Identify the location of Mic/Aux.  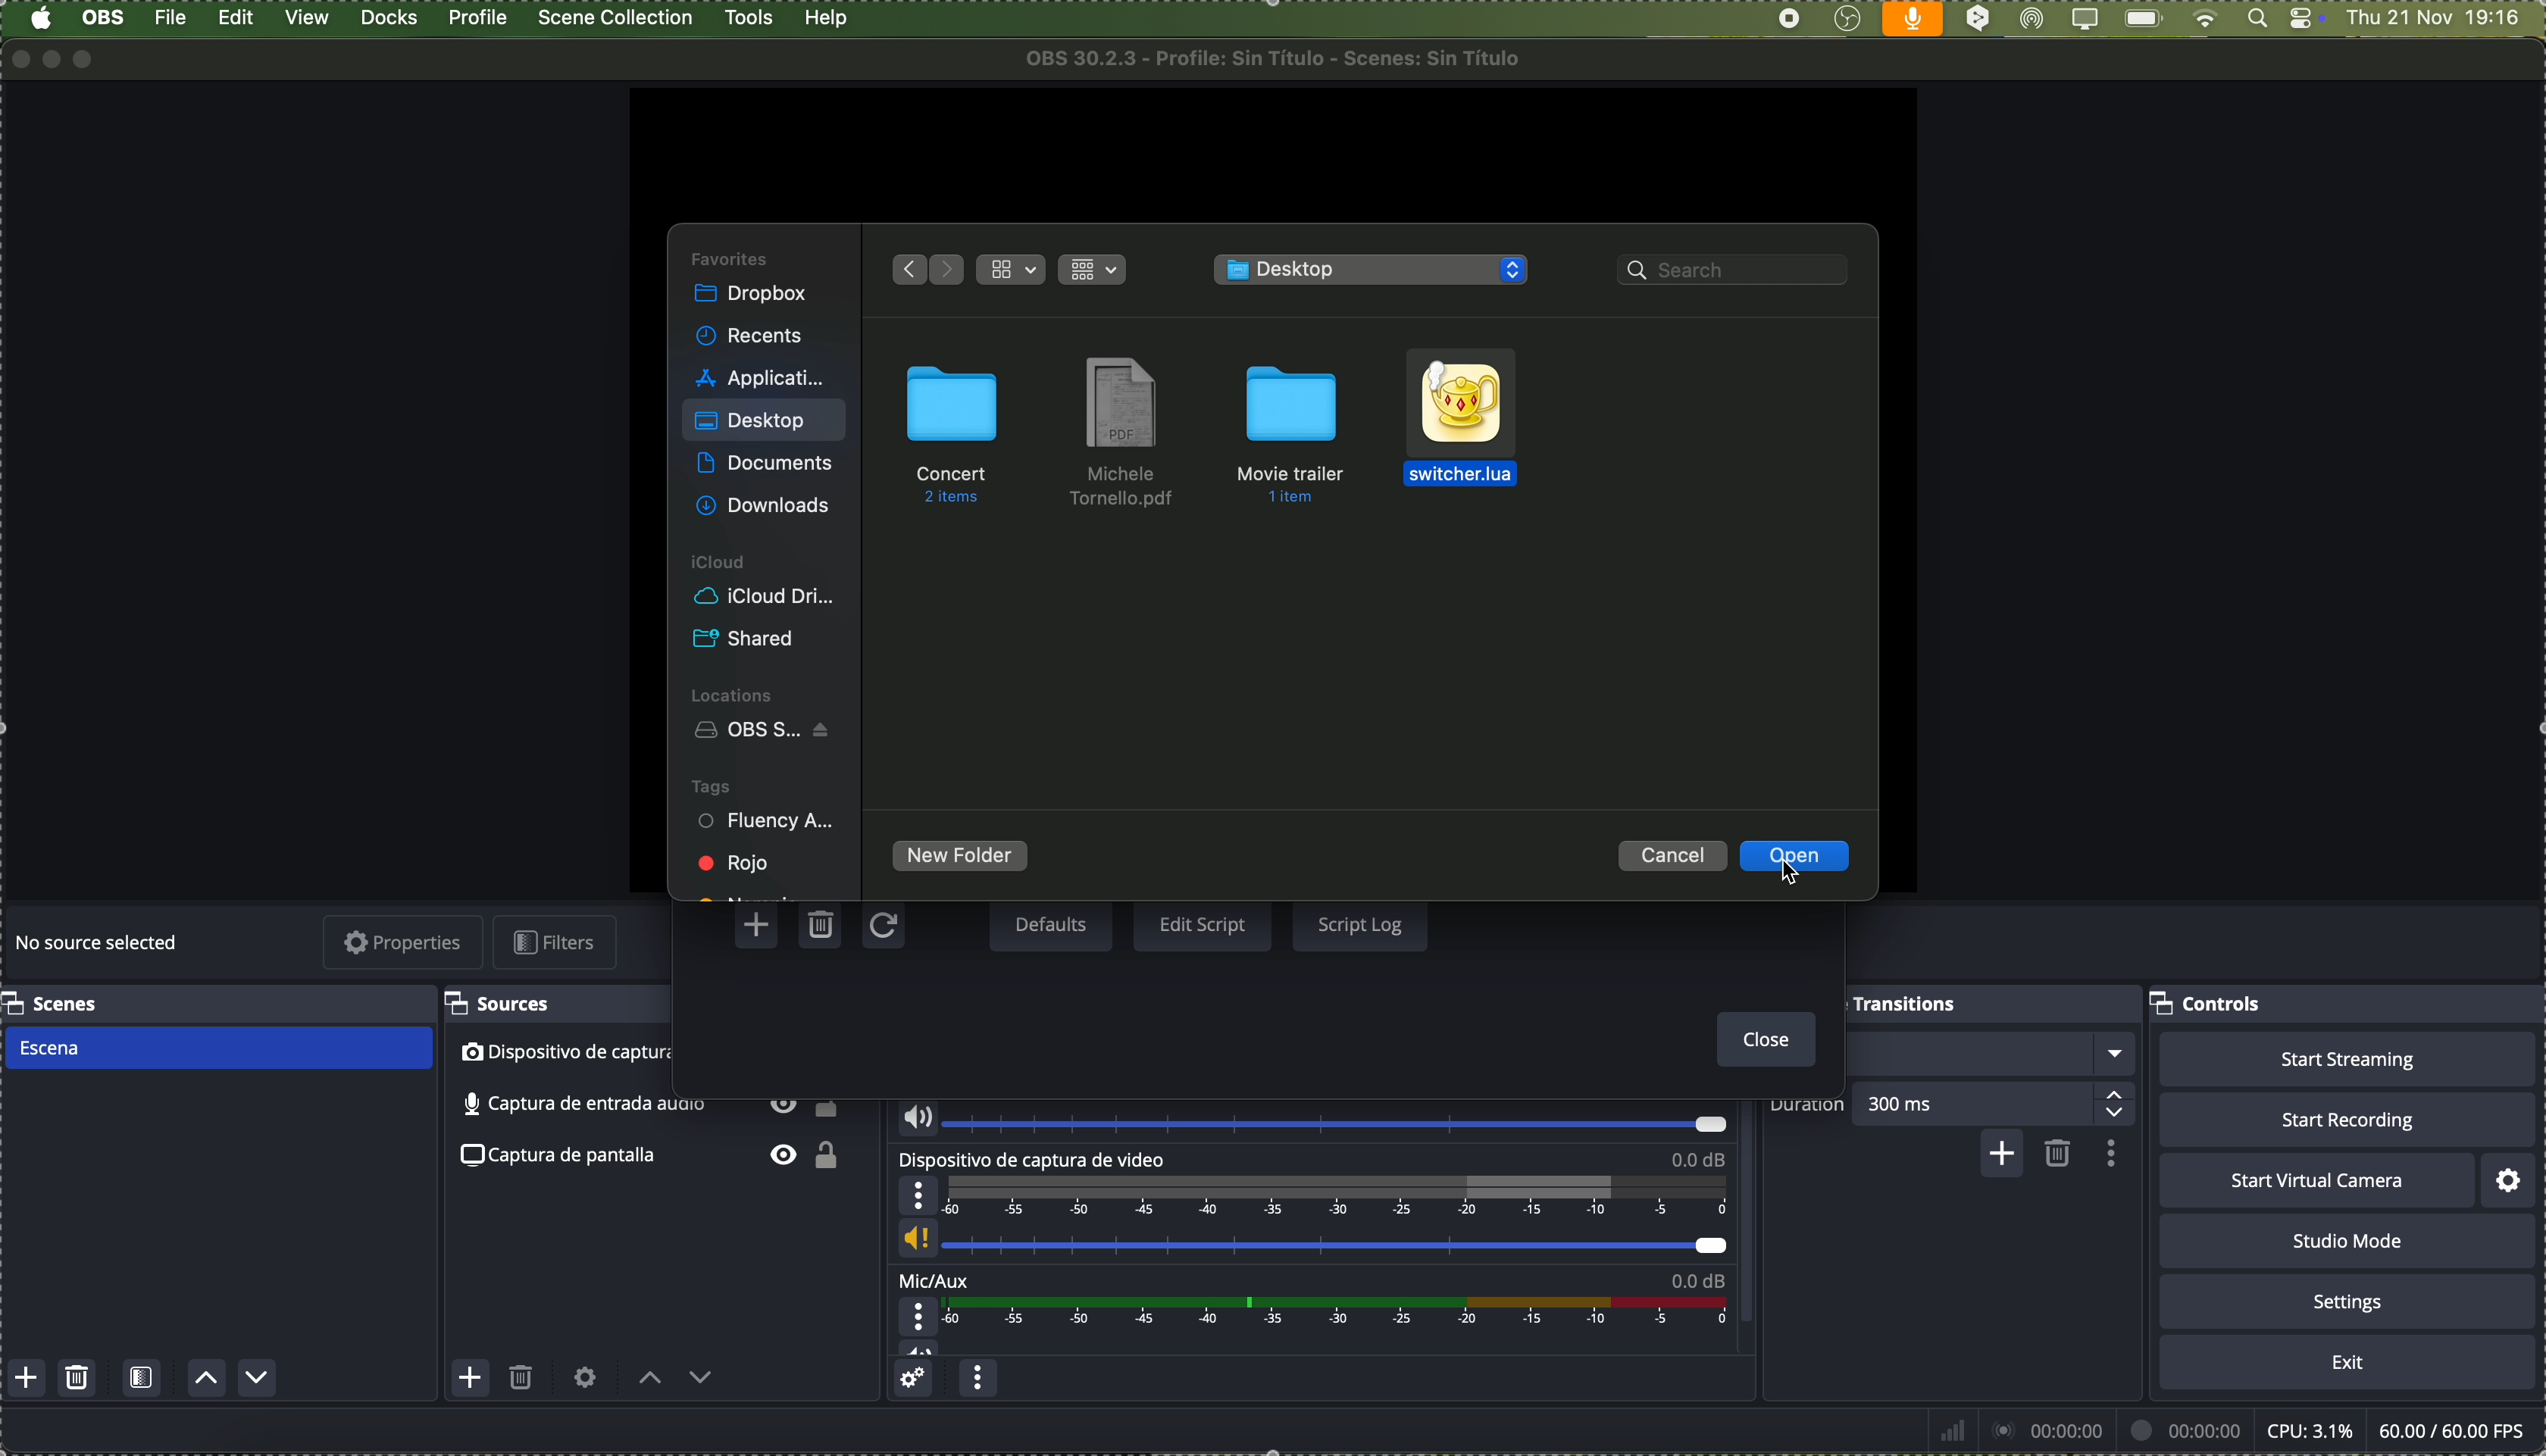
(1306, 1314).